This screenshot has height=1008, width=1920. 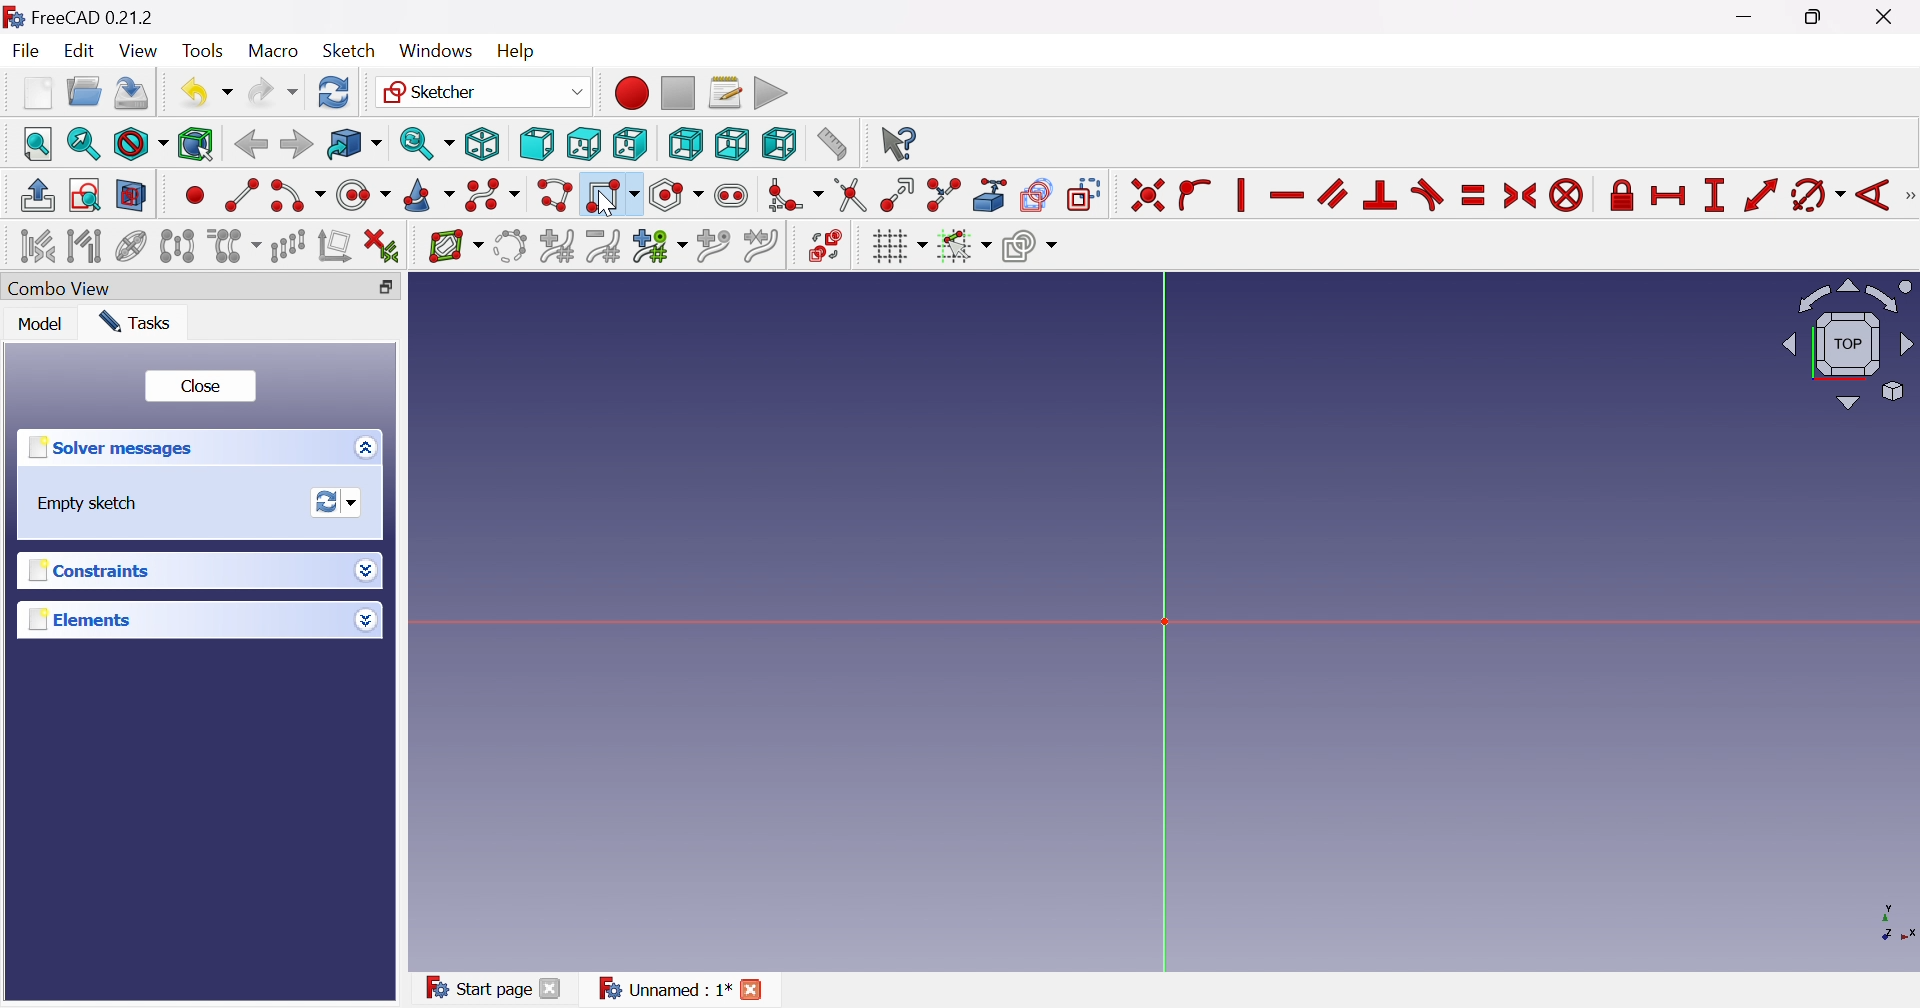 What do you see at coordinates (664, 991) in the screenshot?
I see `Unnamed:1*` at bounding box center [664, 991].